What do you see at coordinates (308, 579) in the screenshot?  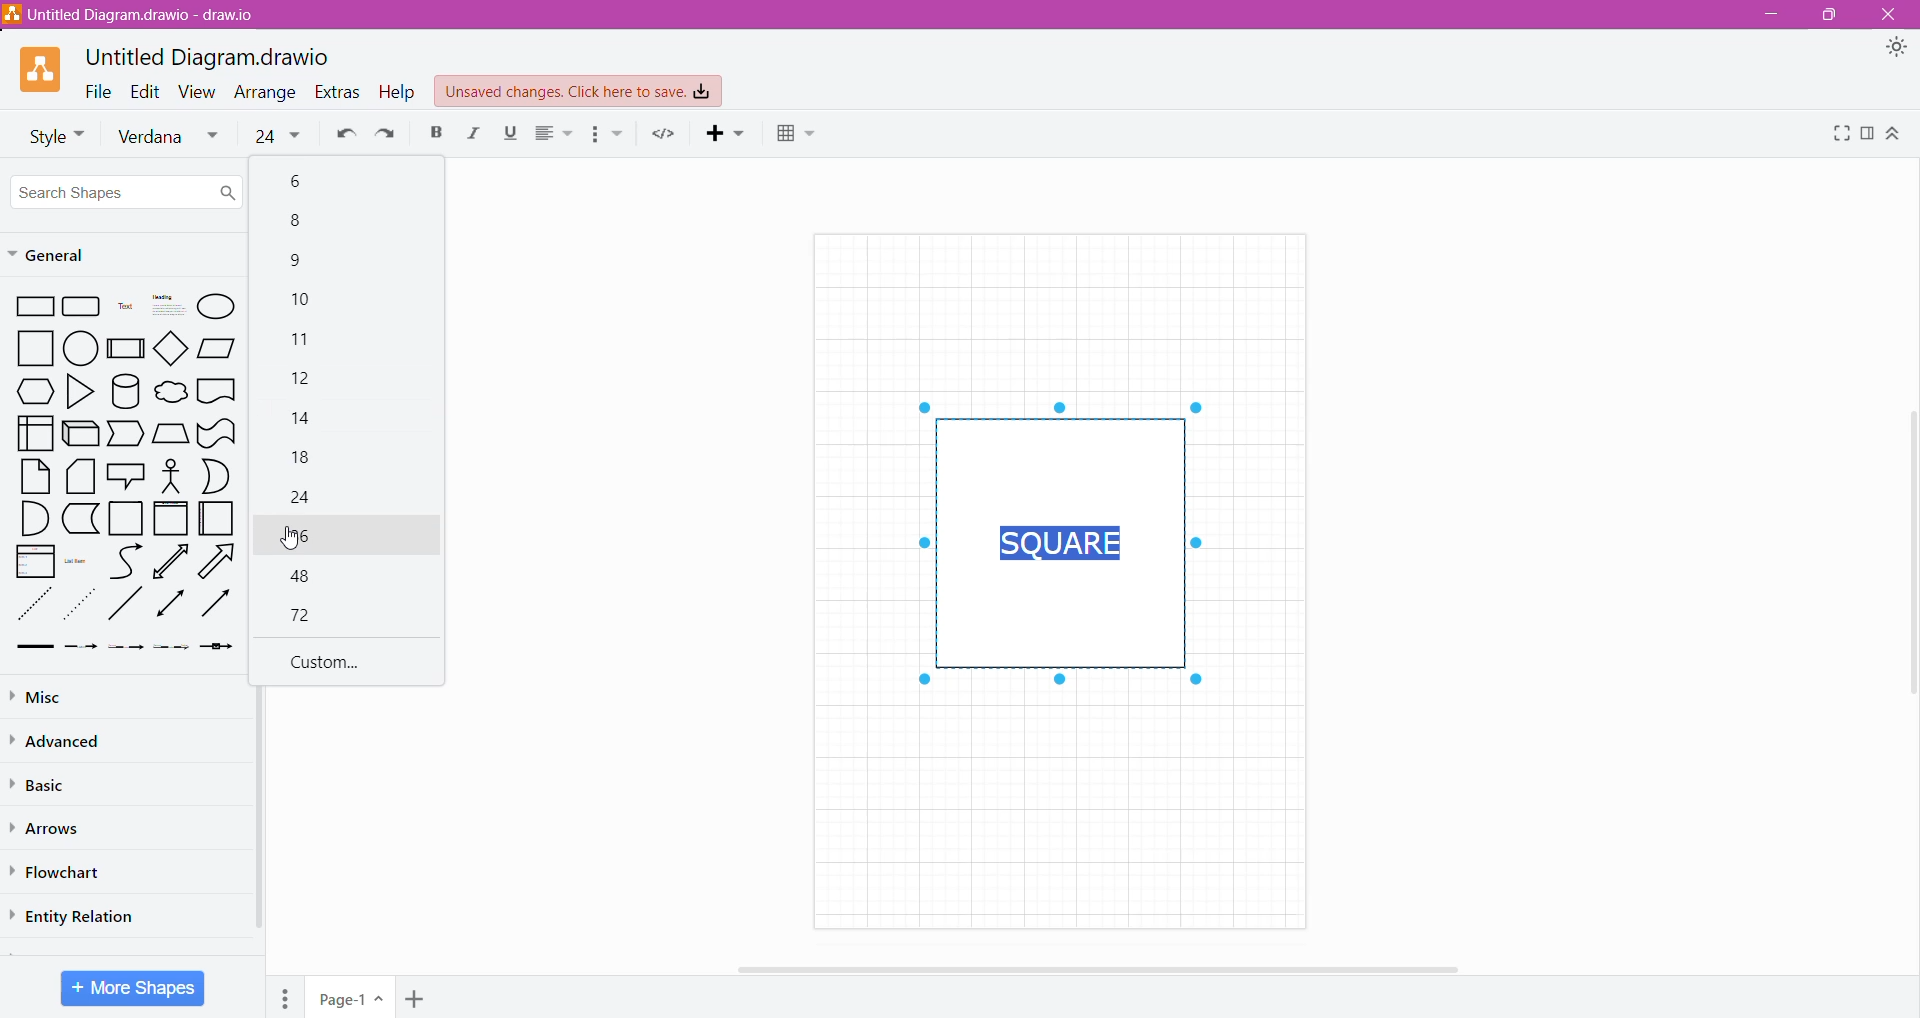 I see `48` at bounding box center [308, 579].